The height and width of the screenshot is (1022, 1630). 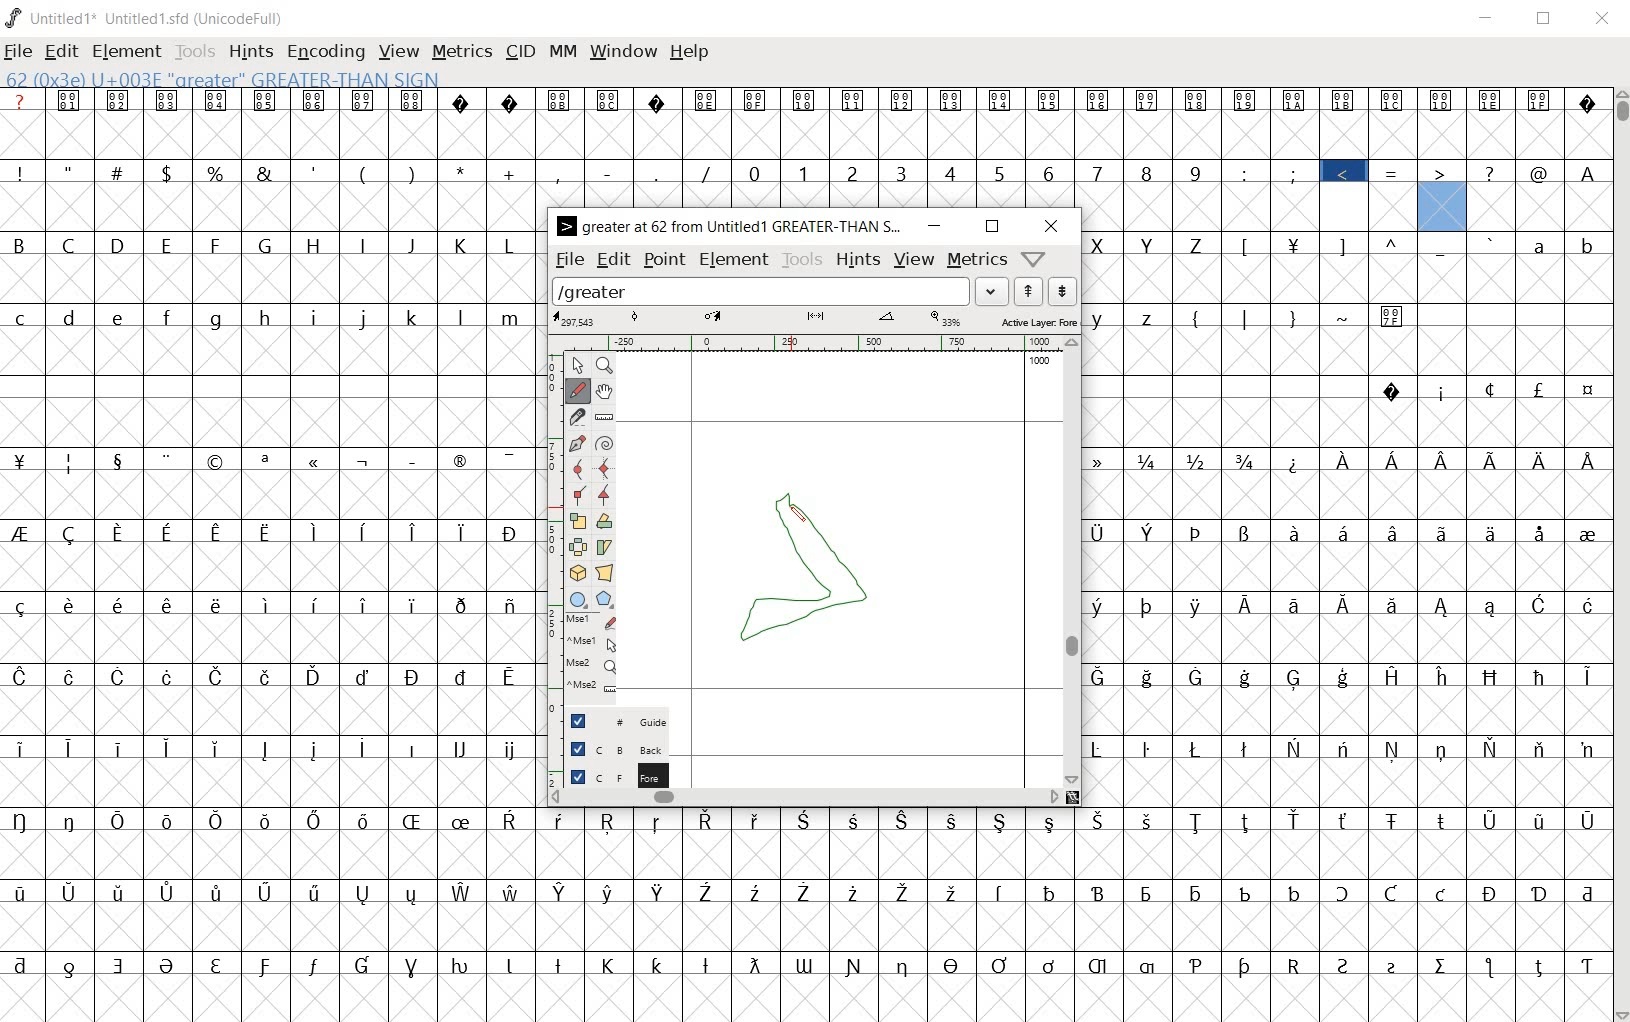 I want to click on cid, so click(x=519, y=50).